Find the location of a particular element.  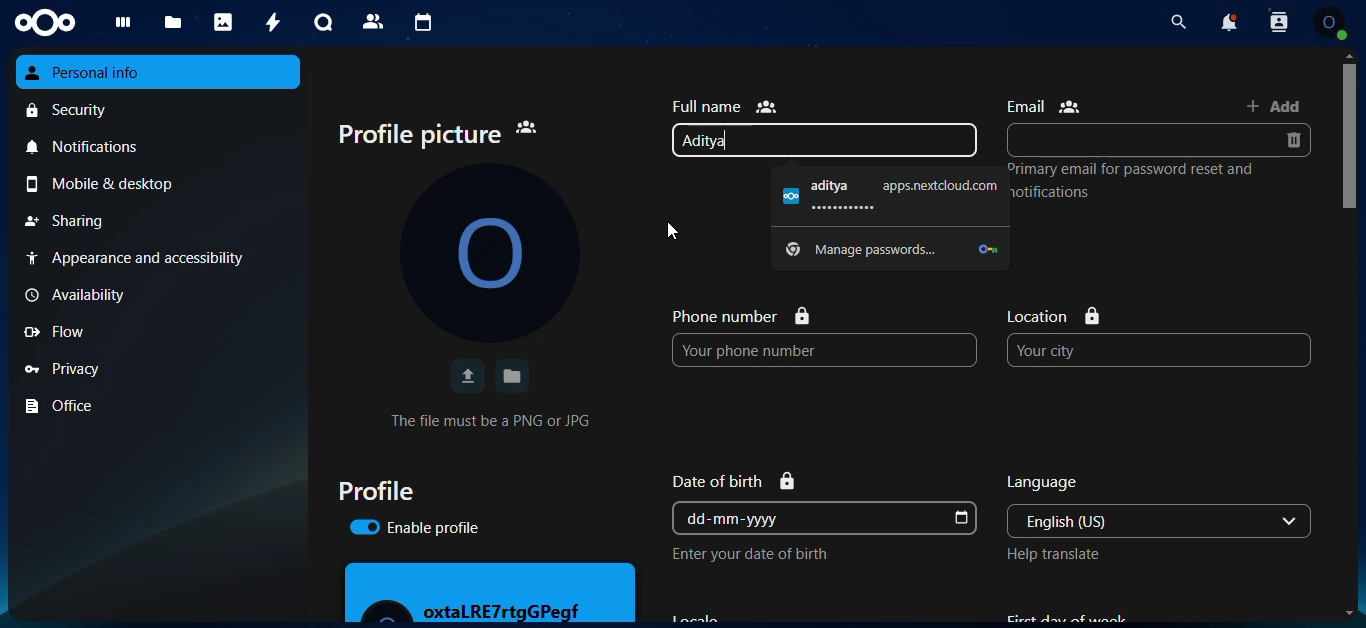

flow is located at coordinates (157, 332).